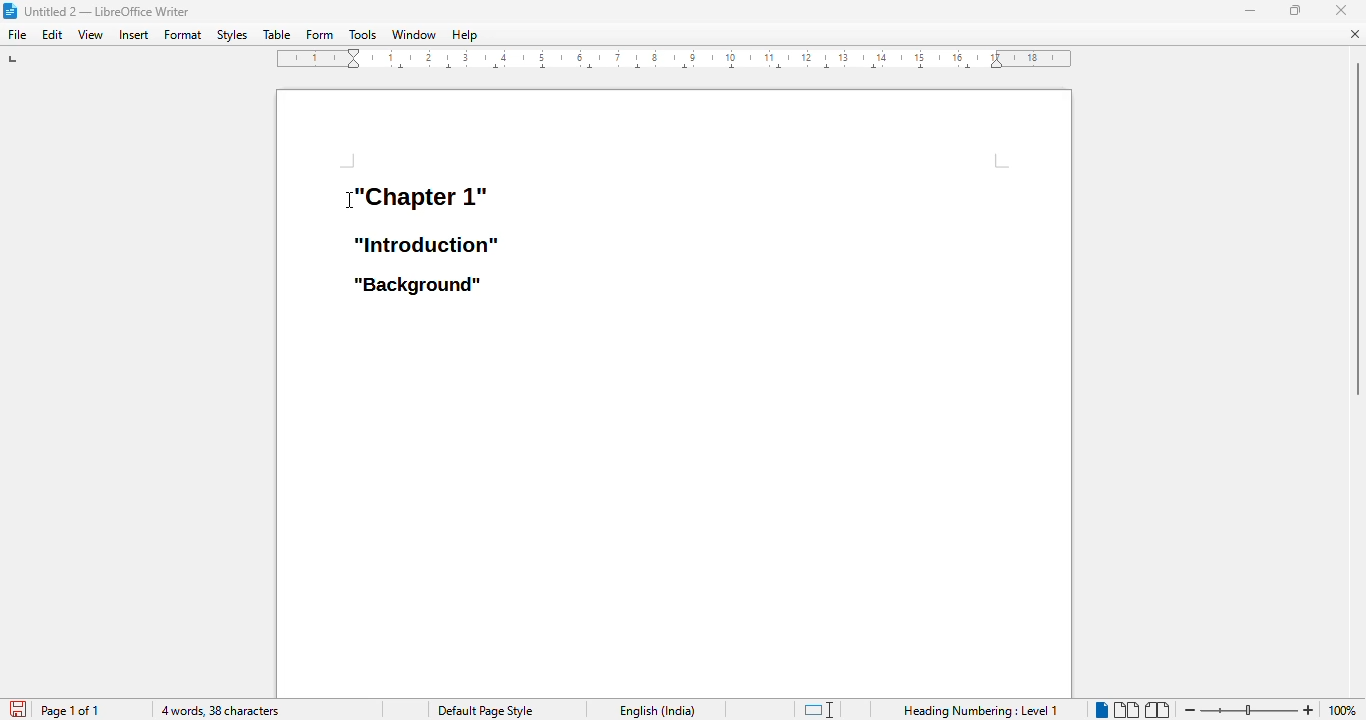 The width and height of the screenshot is (1366, 720). Describe the element at coordinates (10, 11) in the screenshot. I see `logo` at that location.